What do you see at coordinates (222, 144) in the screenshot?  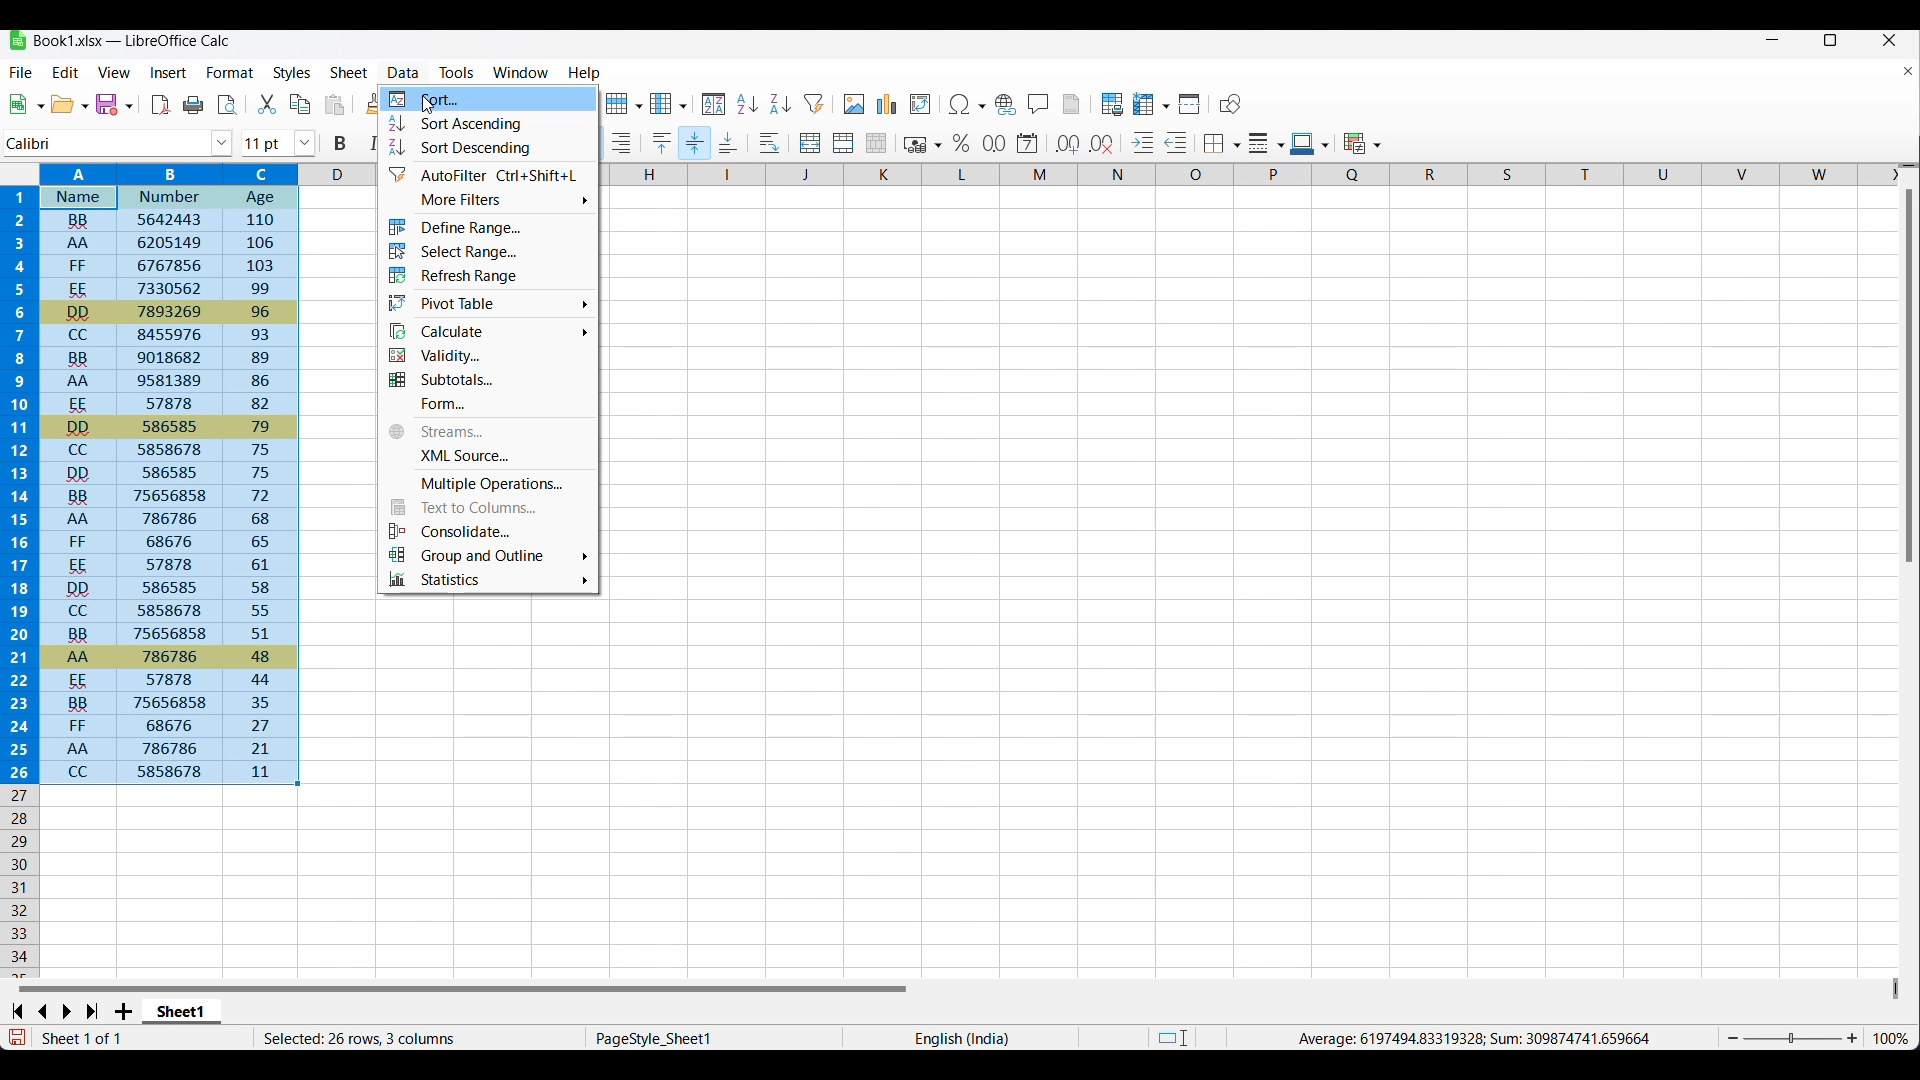 I see `Font options` at bounding box center [222, 144].